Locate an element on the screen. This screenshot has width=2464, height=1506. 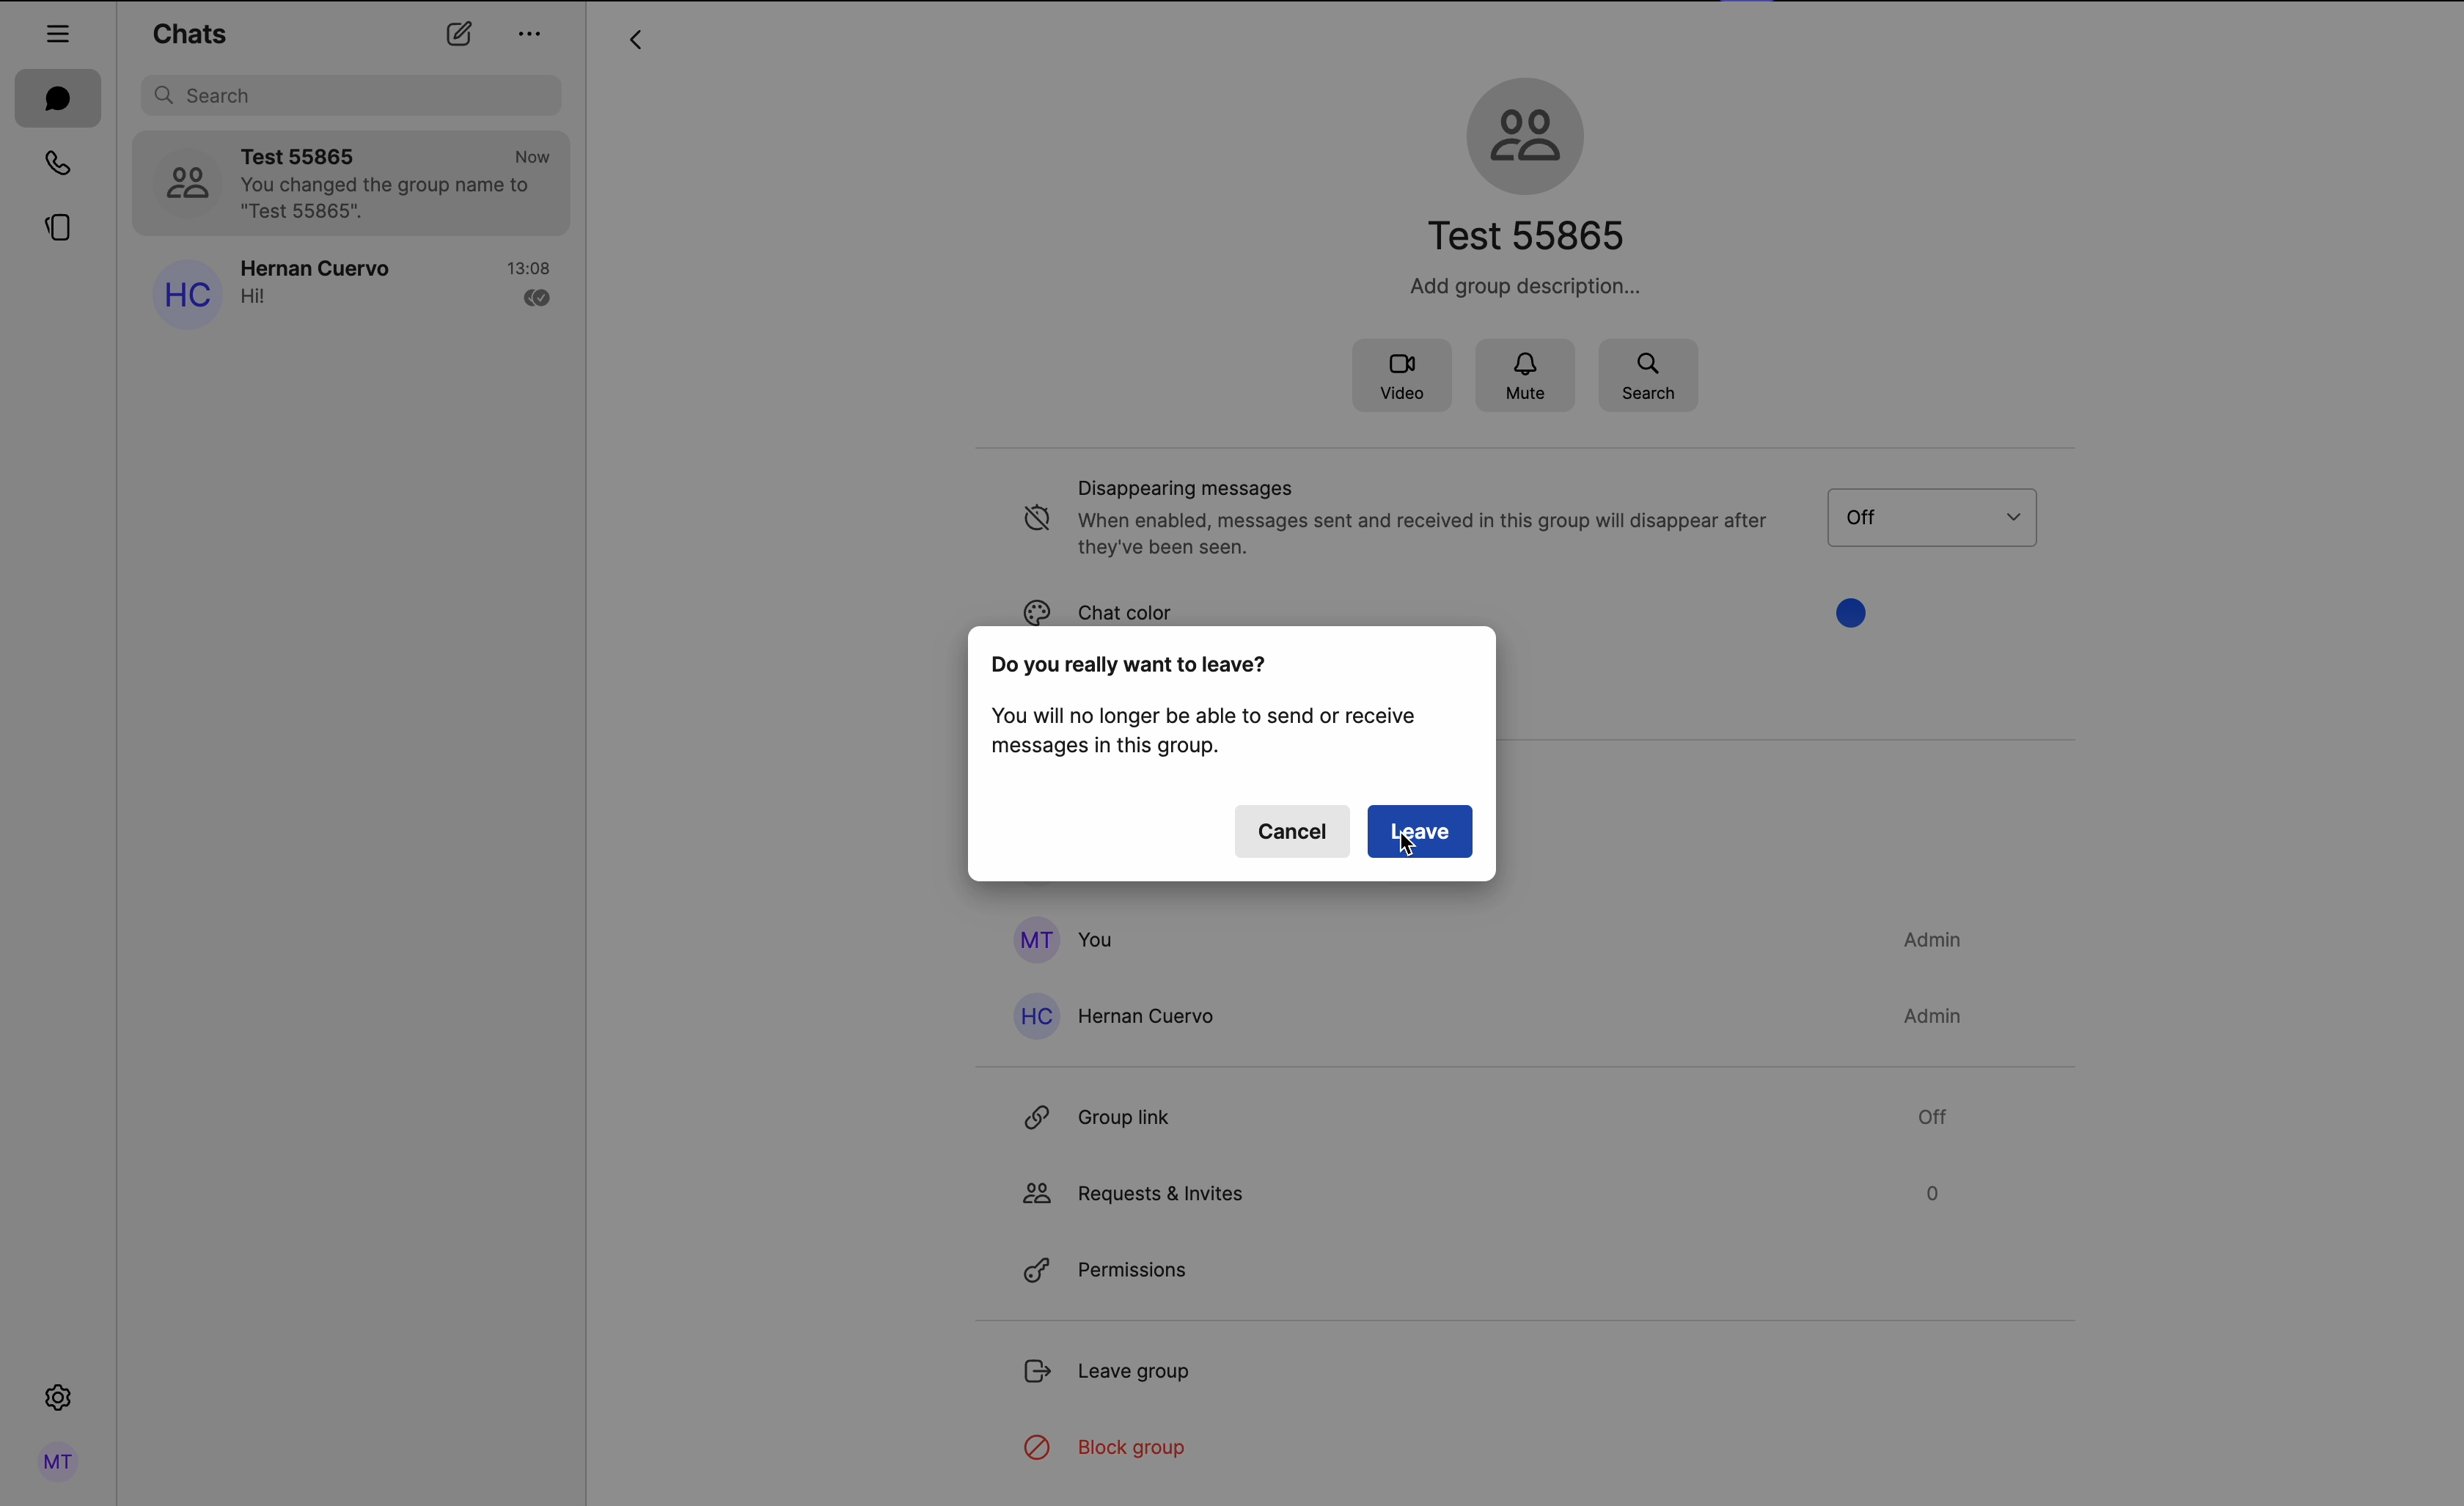
group link off is located at coordinates (1483, 1110).